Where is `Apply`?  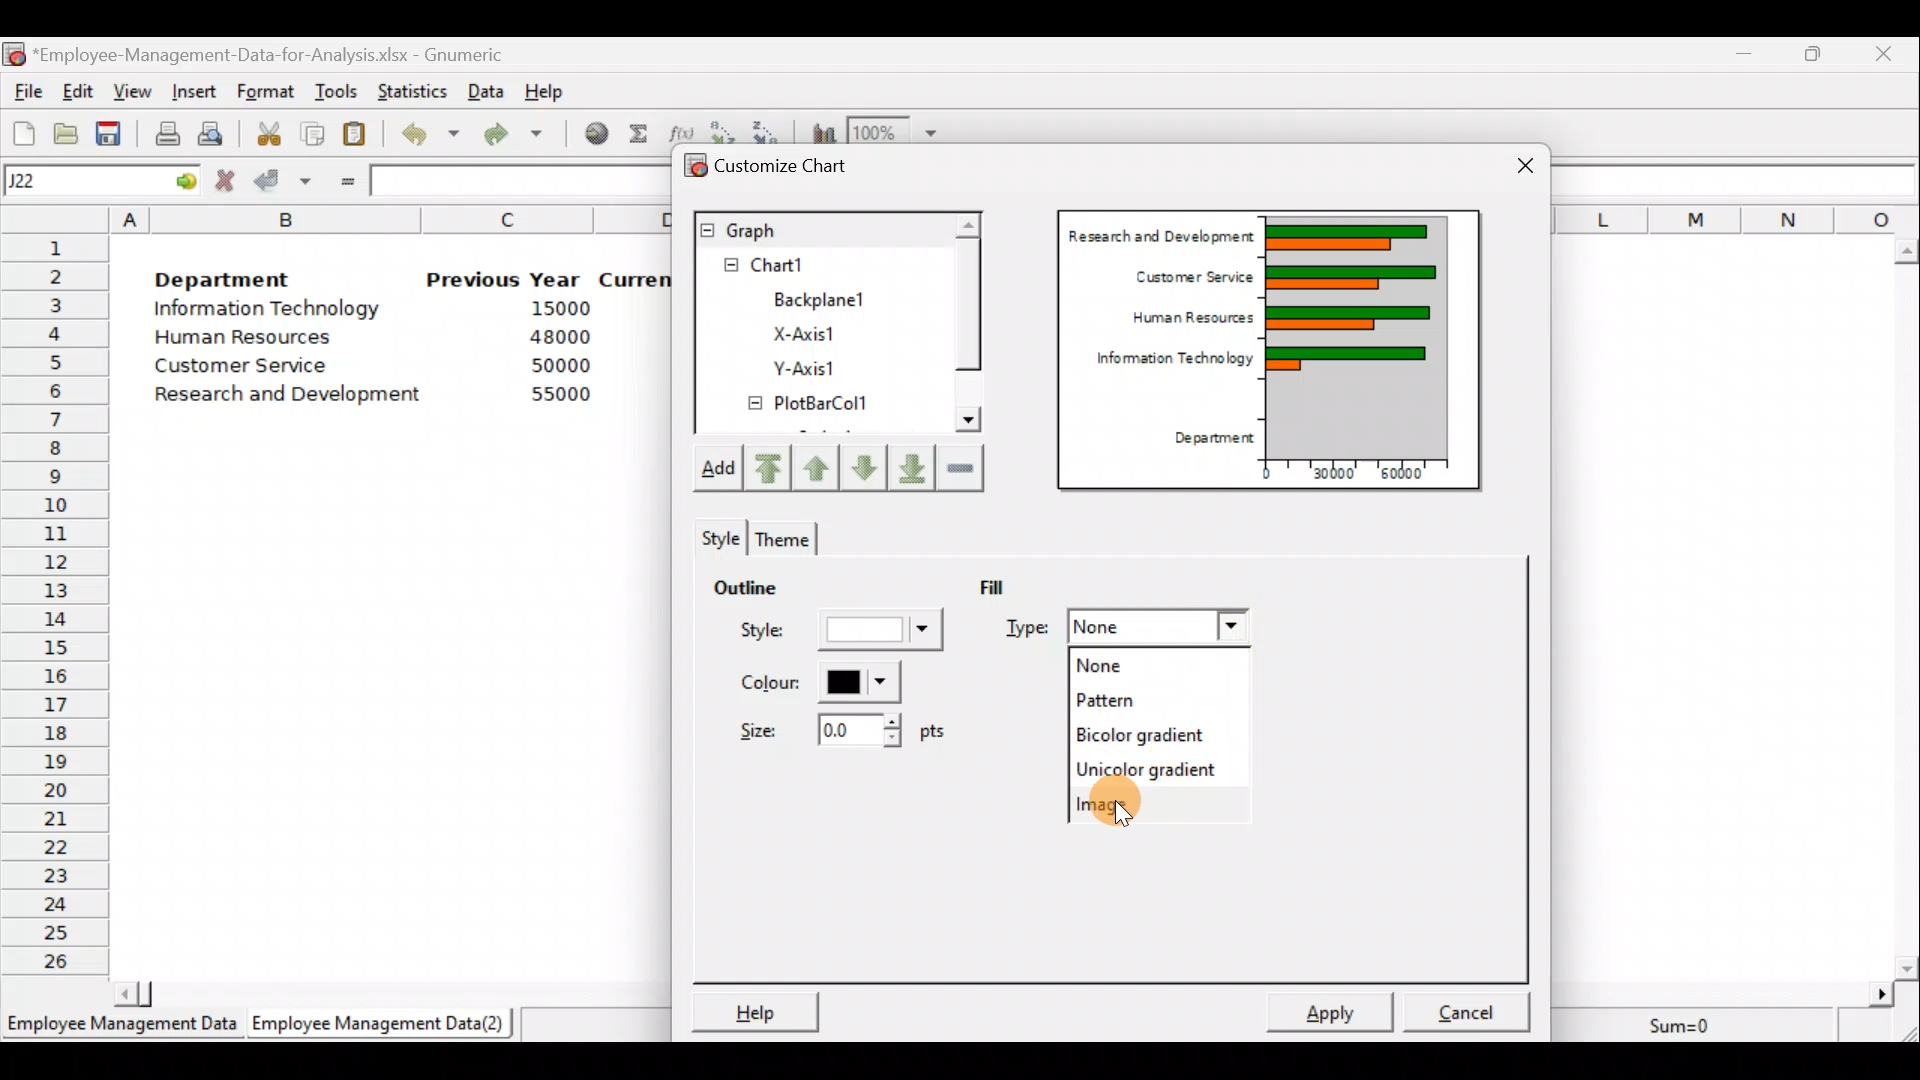
Apply is located at coordinates (1332, 1011).